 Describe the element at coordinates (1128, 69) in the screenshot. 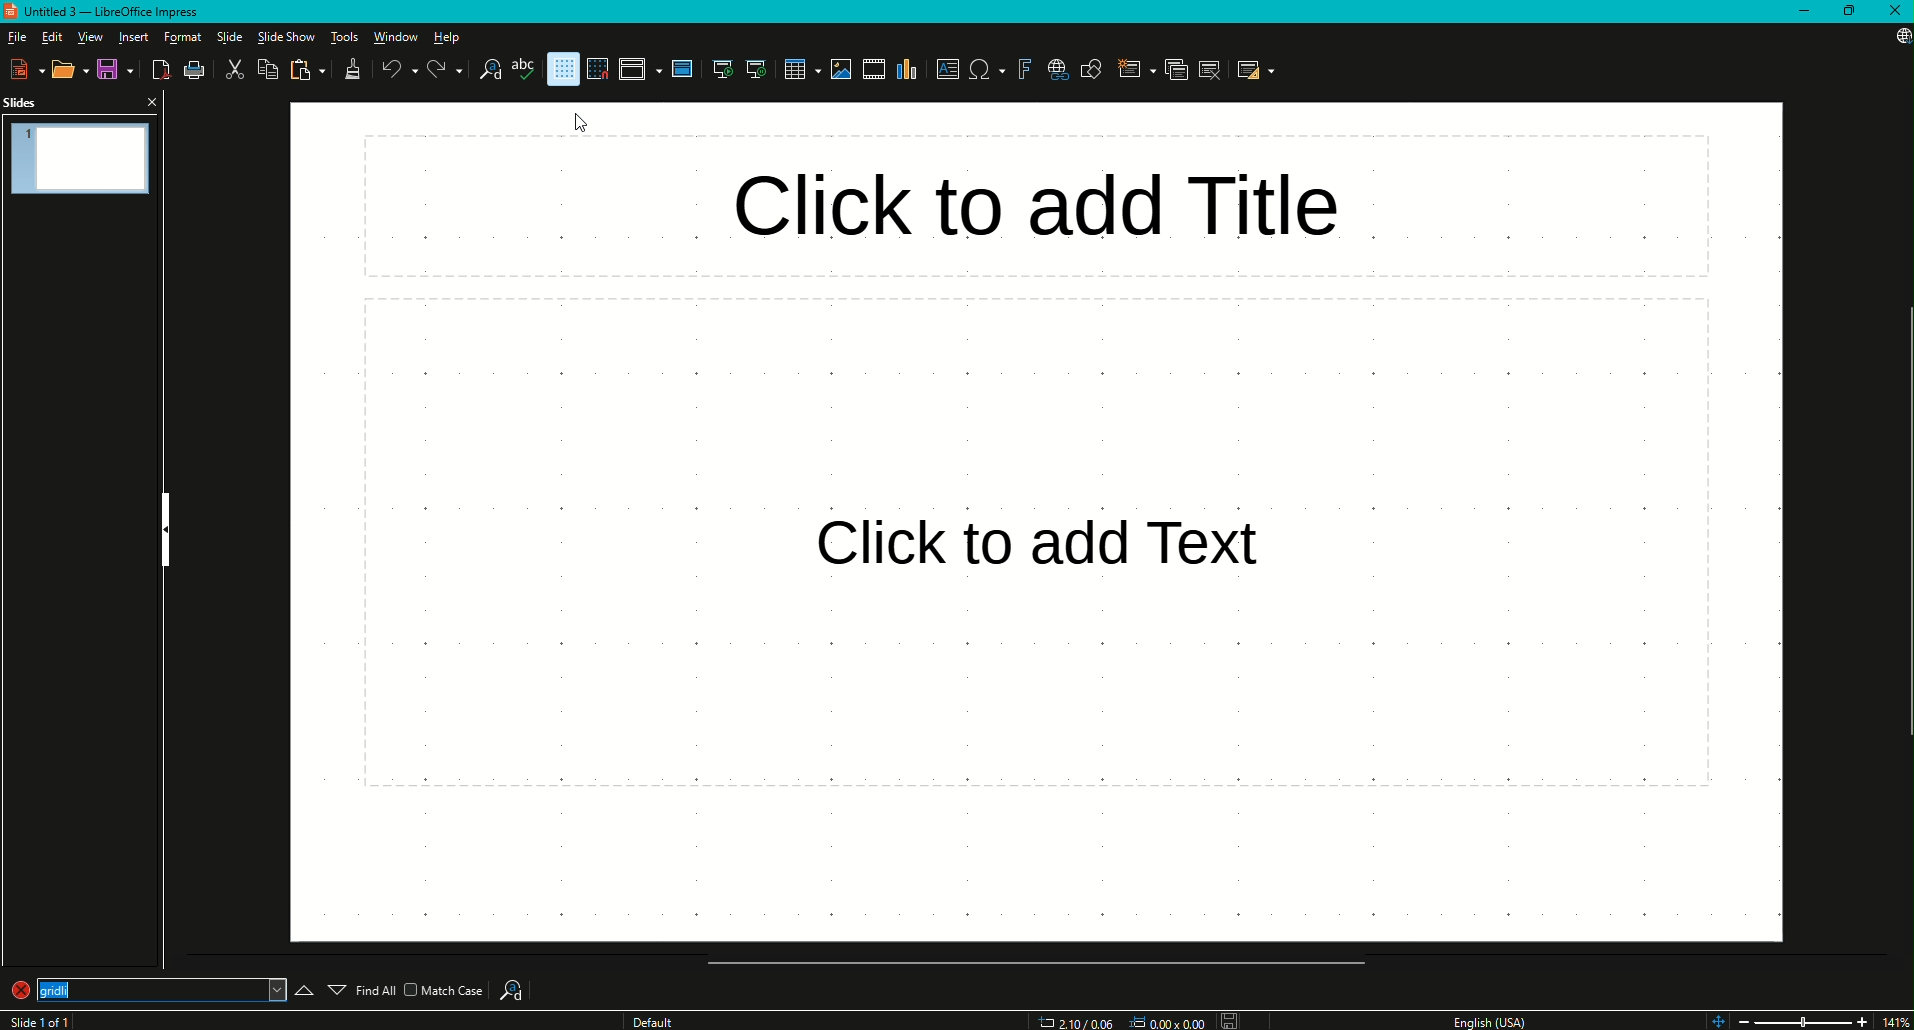

I see `New slide` at that location.